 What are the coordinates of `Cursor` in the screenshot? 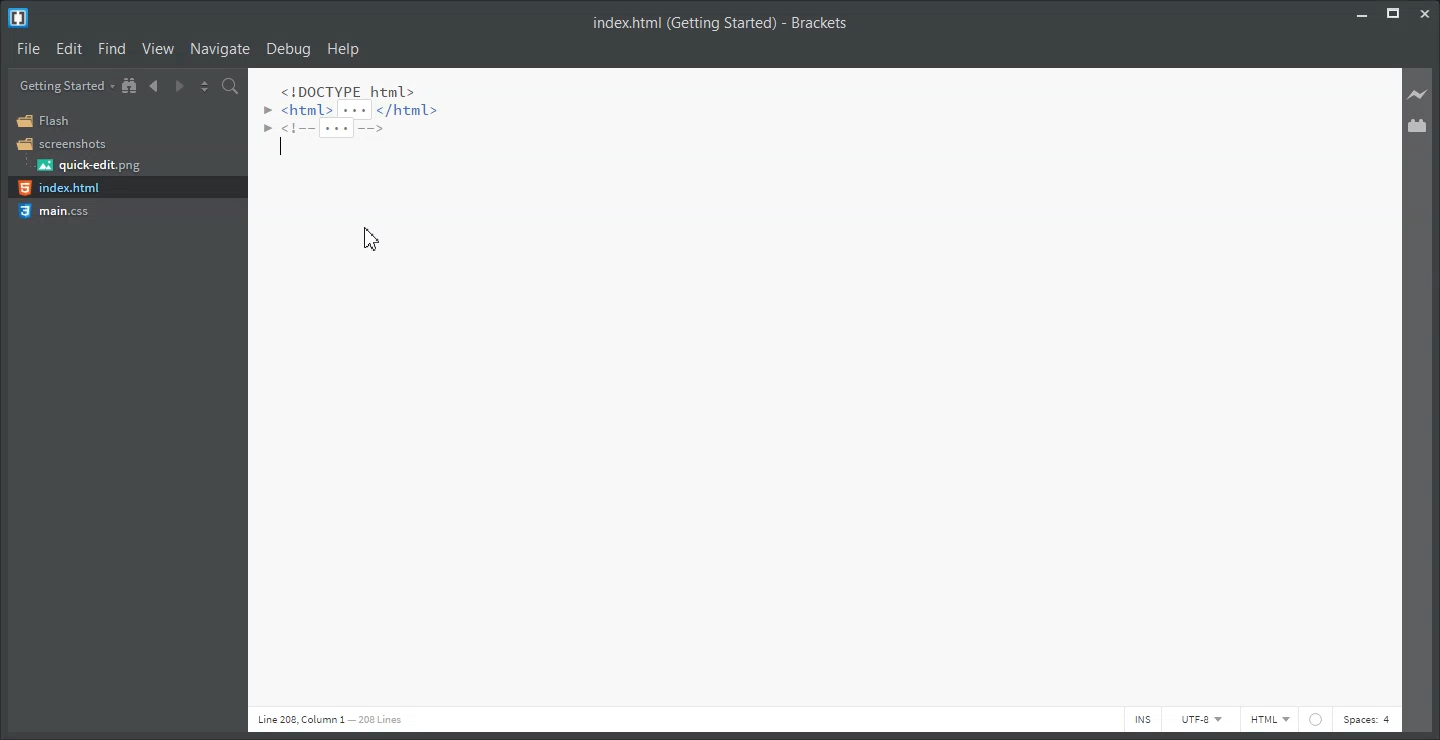 It's located at (373, 239).